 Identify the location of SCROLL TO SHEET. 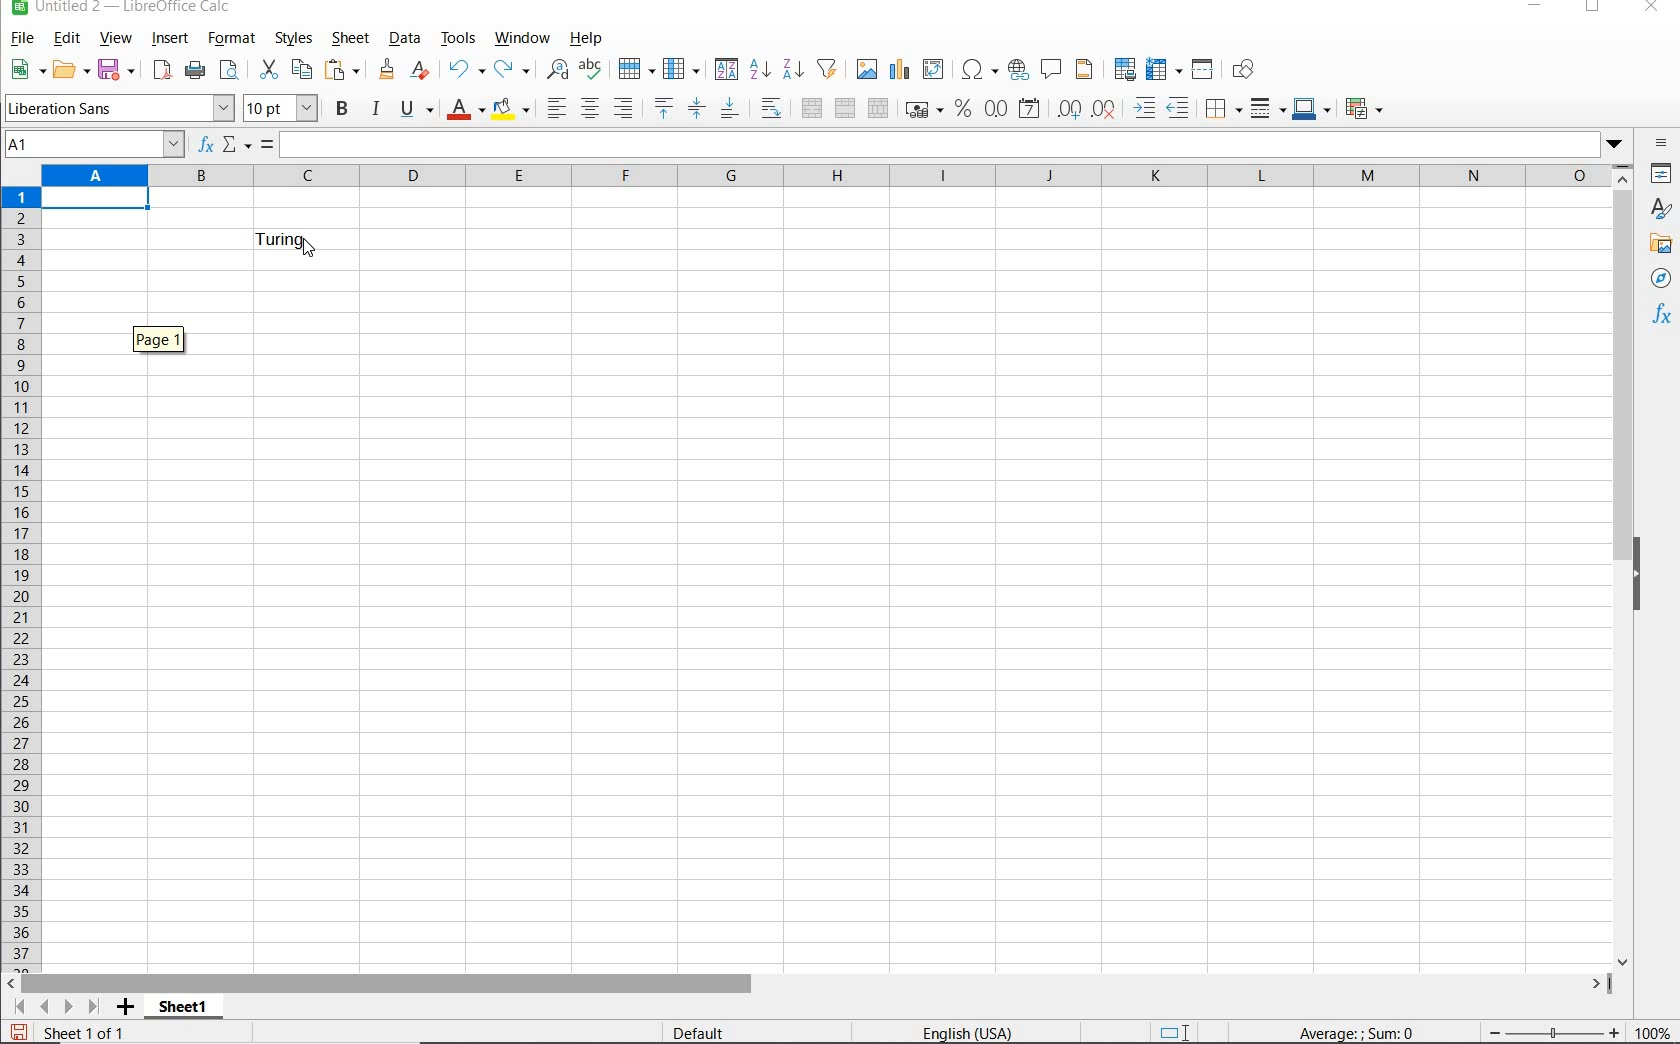
(53, 1007).